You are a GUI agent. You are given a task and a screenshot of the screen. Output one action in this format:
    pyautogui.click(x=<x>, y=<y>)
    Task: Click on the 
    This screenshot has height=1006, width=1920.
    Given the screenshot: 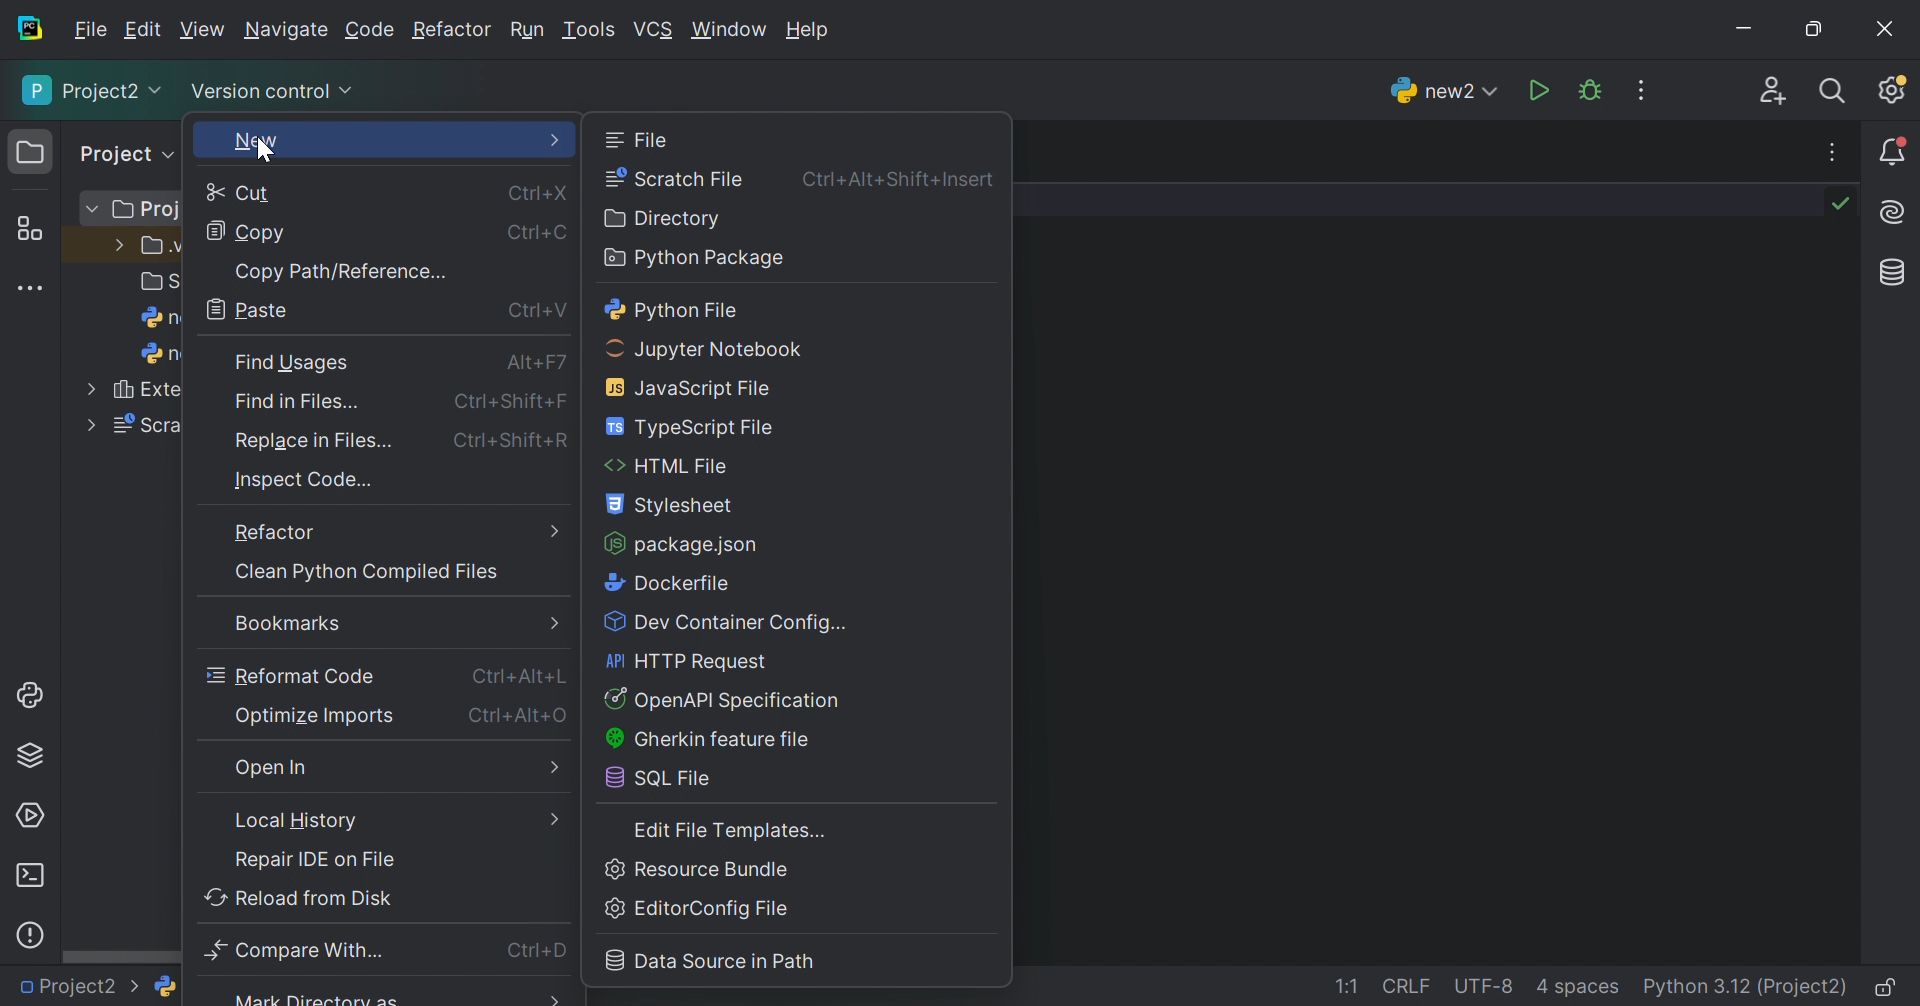 What is the action you would take?
    pyautogui.click(x=726, y=621)
    